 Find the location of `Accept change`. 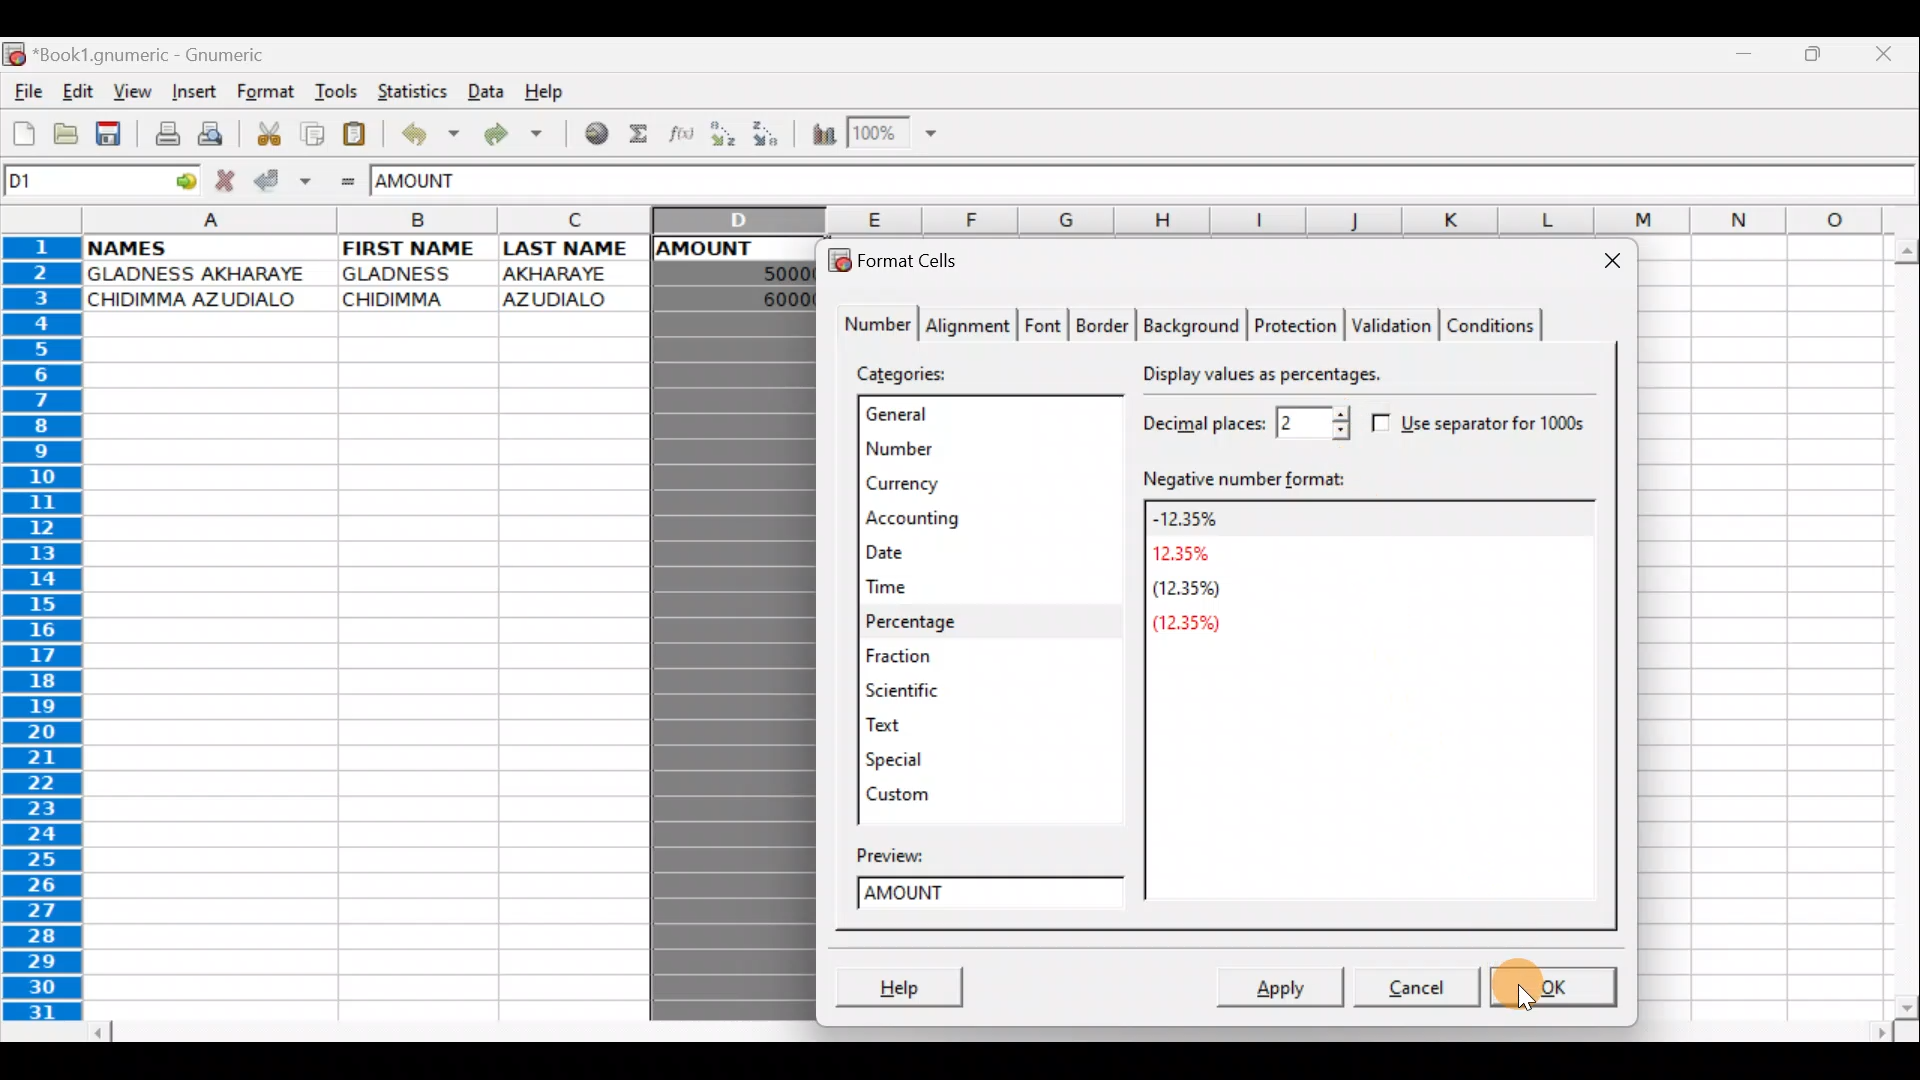

Accept change is located at coordinates (281, 181).